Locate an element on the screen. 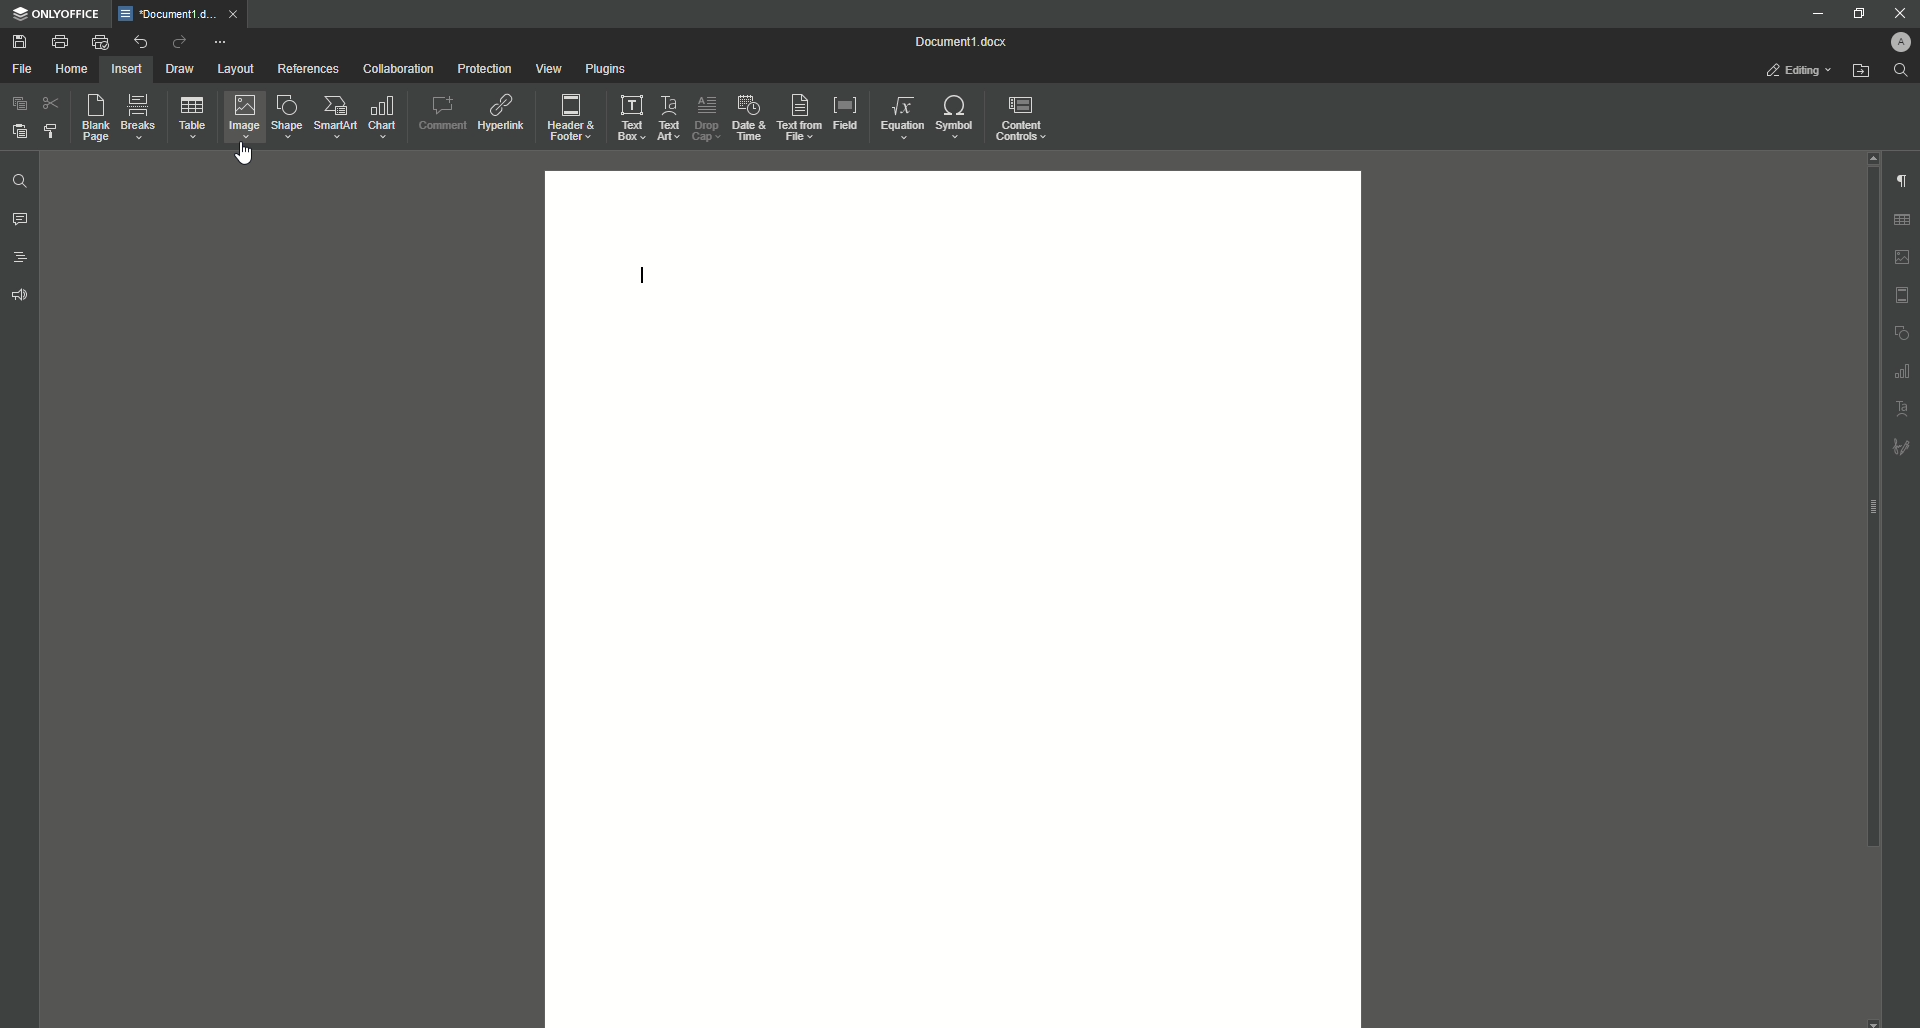 The width and height of the screenshot is (1920, 1028). Close is located at coordinates (1896, 12).